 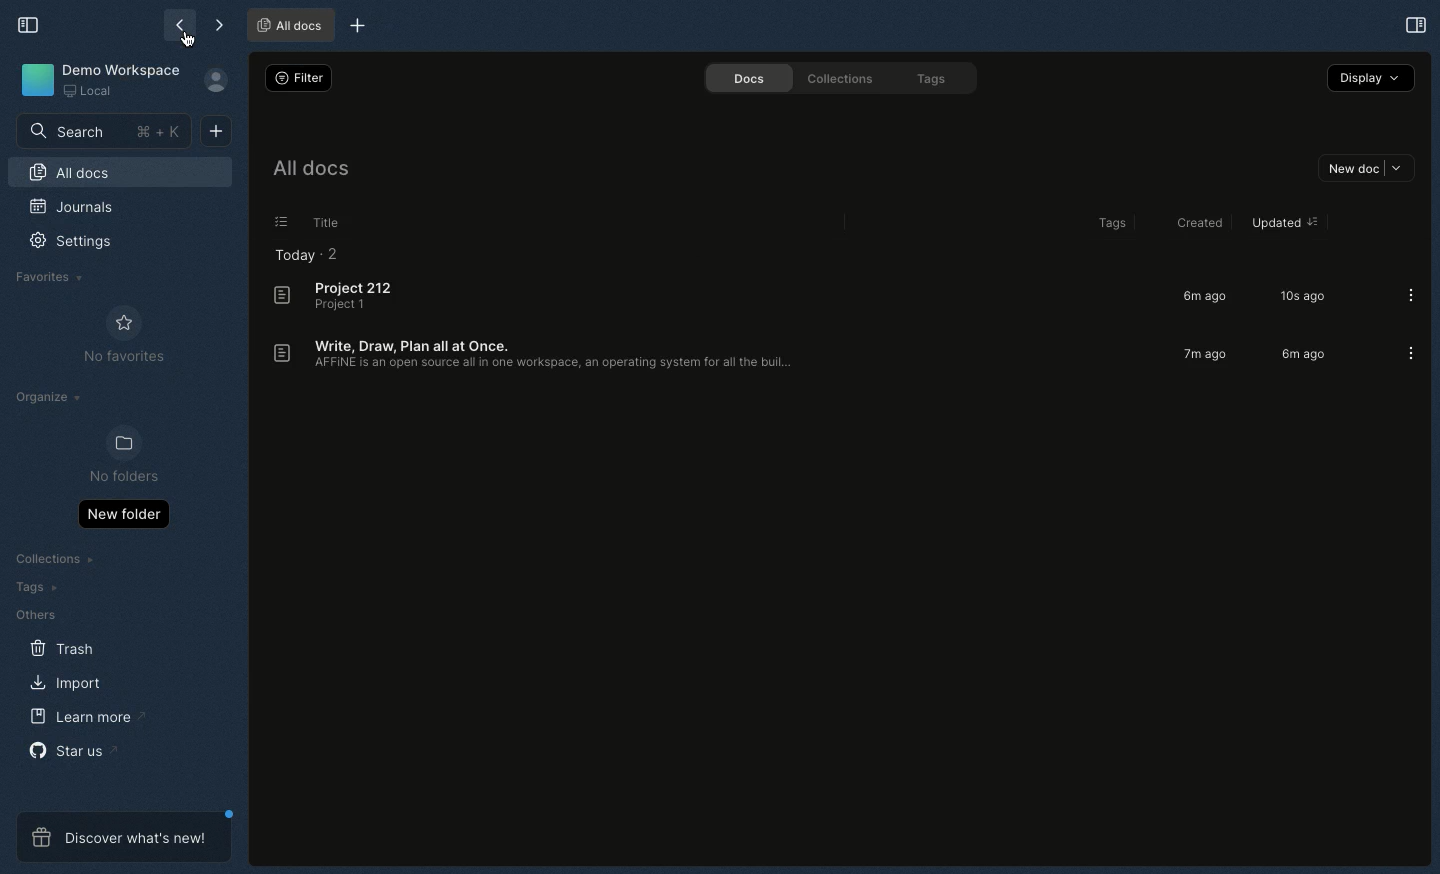 What do you see at coordinates (121, 516) in the screenshot?
I see `New folder` at bounding box center [121, 516].